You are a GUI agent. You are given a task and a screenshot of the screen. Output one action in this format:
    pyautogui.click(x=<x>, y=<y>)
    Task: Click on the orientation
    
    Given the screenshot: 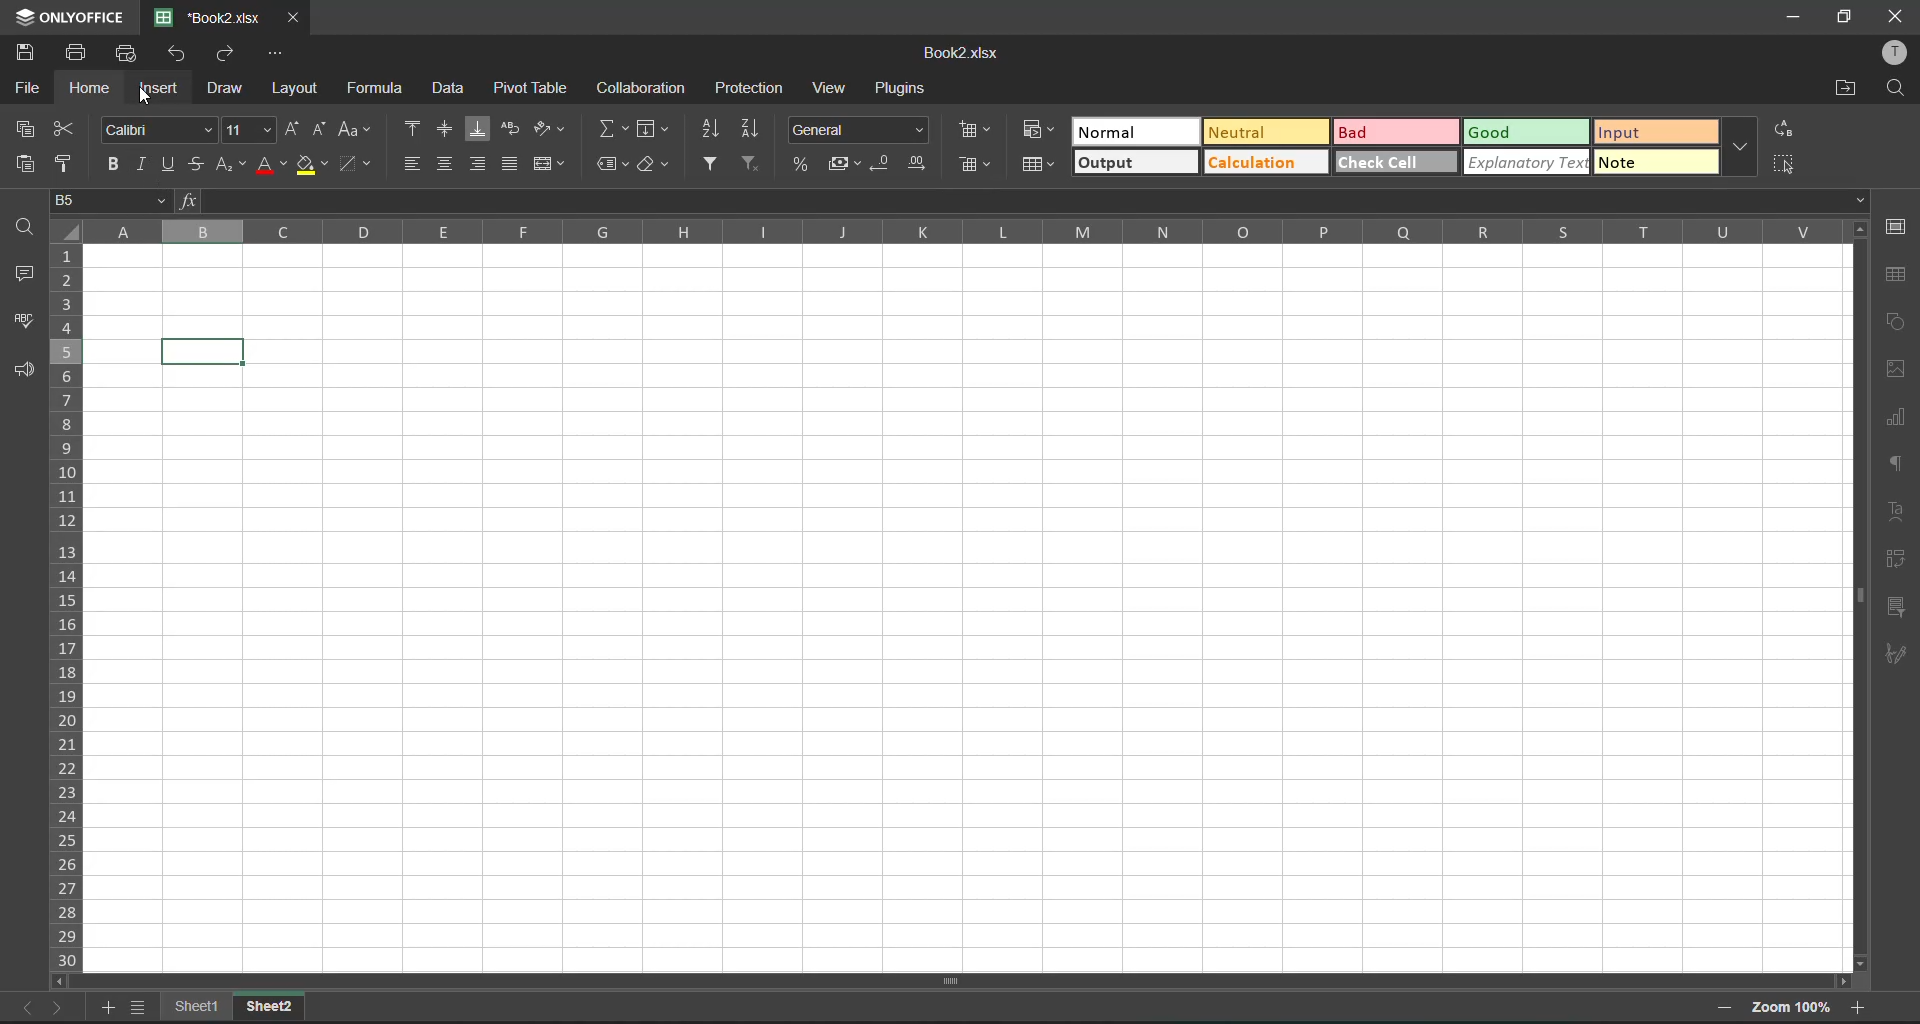 What is the action you would take?
    pyautogui.click(x=547, y=127)
    